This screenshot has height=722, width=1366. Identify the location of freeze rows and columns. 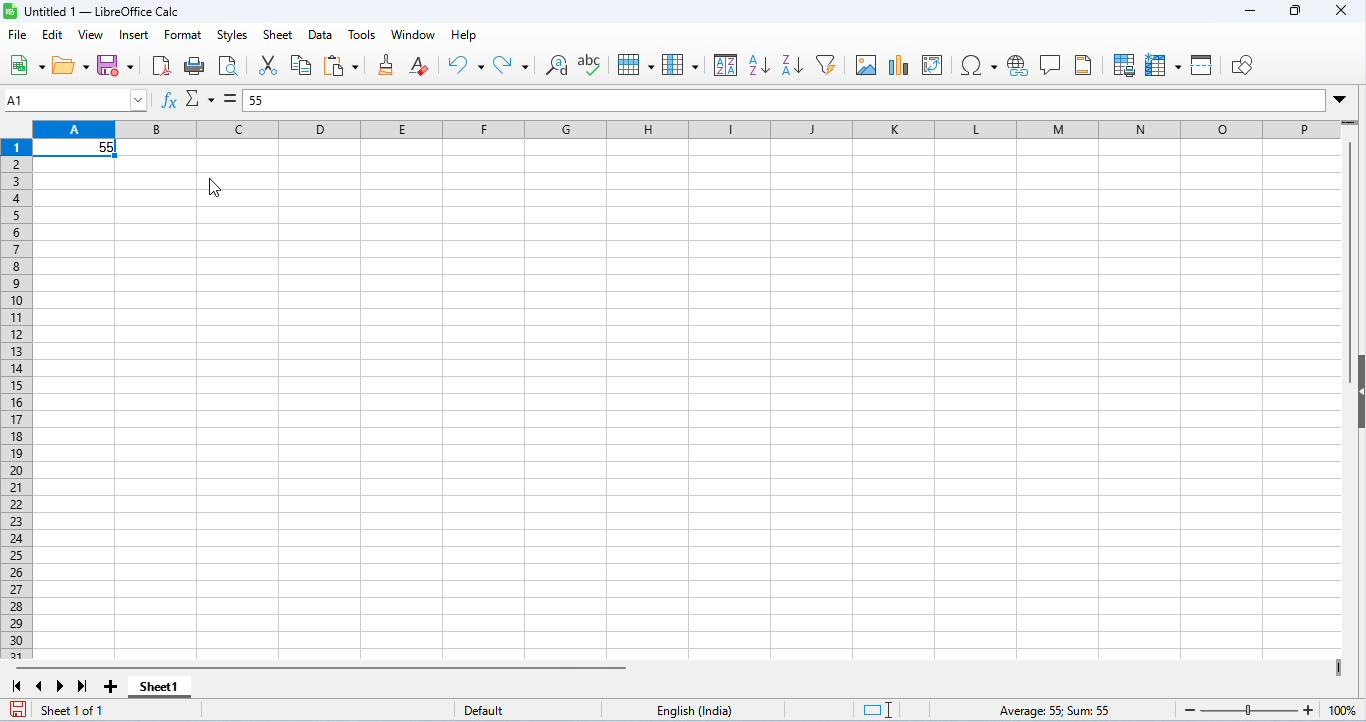
(1163, 65).